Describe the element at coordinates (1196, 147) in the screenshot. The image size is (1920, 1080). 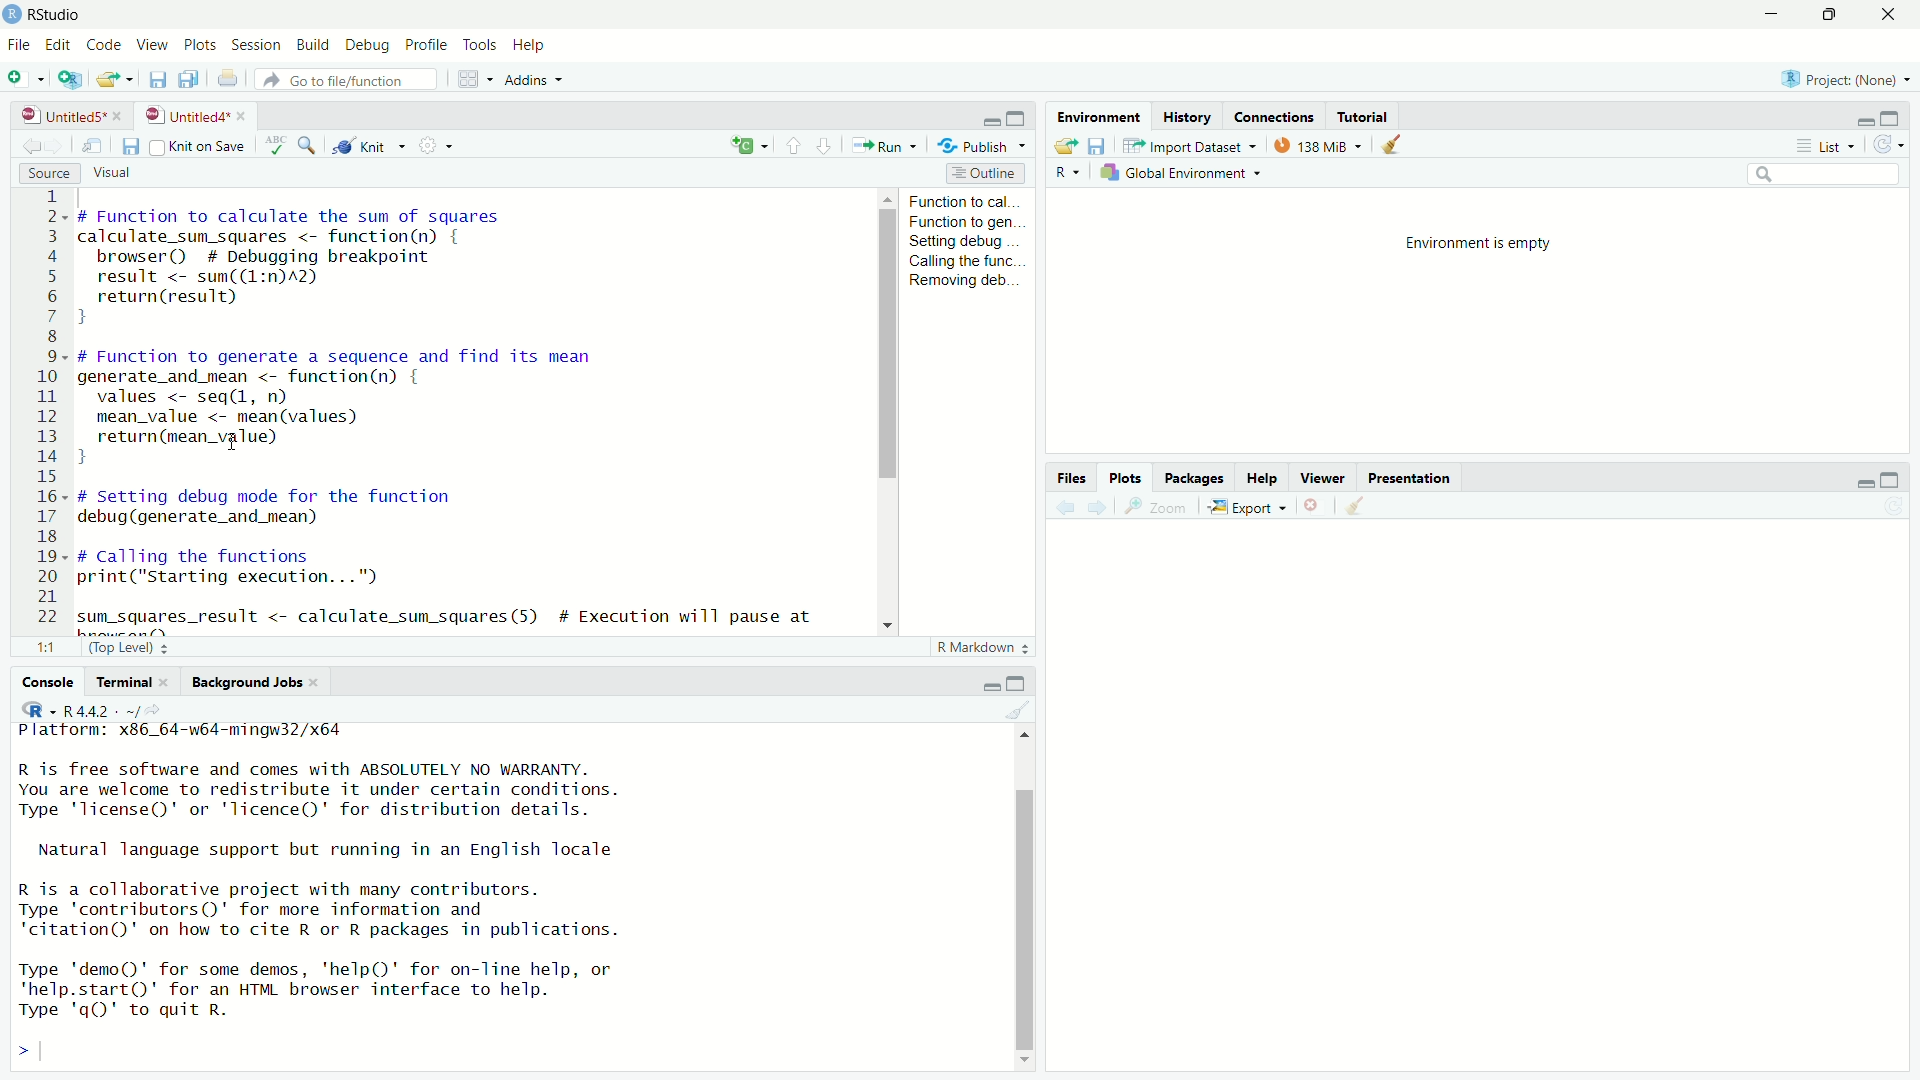
I see `import dataset` at that location.